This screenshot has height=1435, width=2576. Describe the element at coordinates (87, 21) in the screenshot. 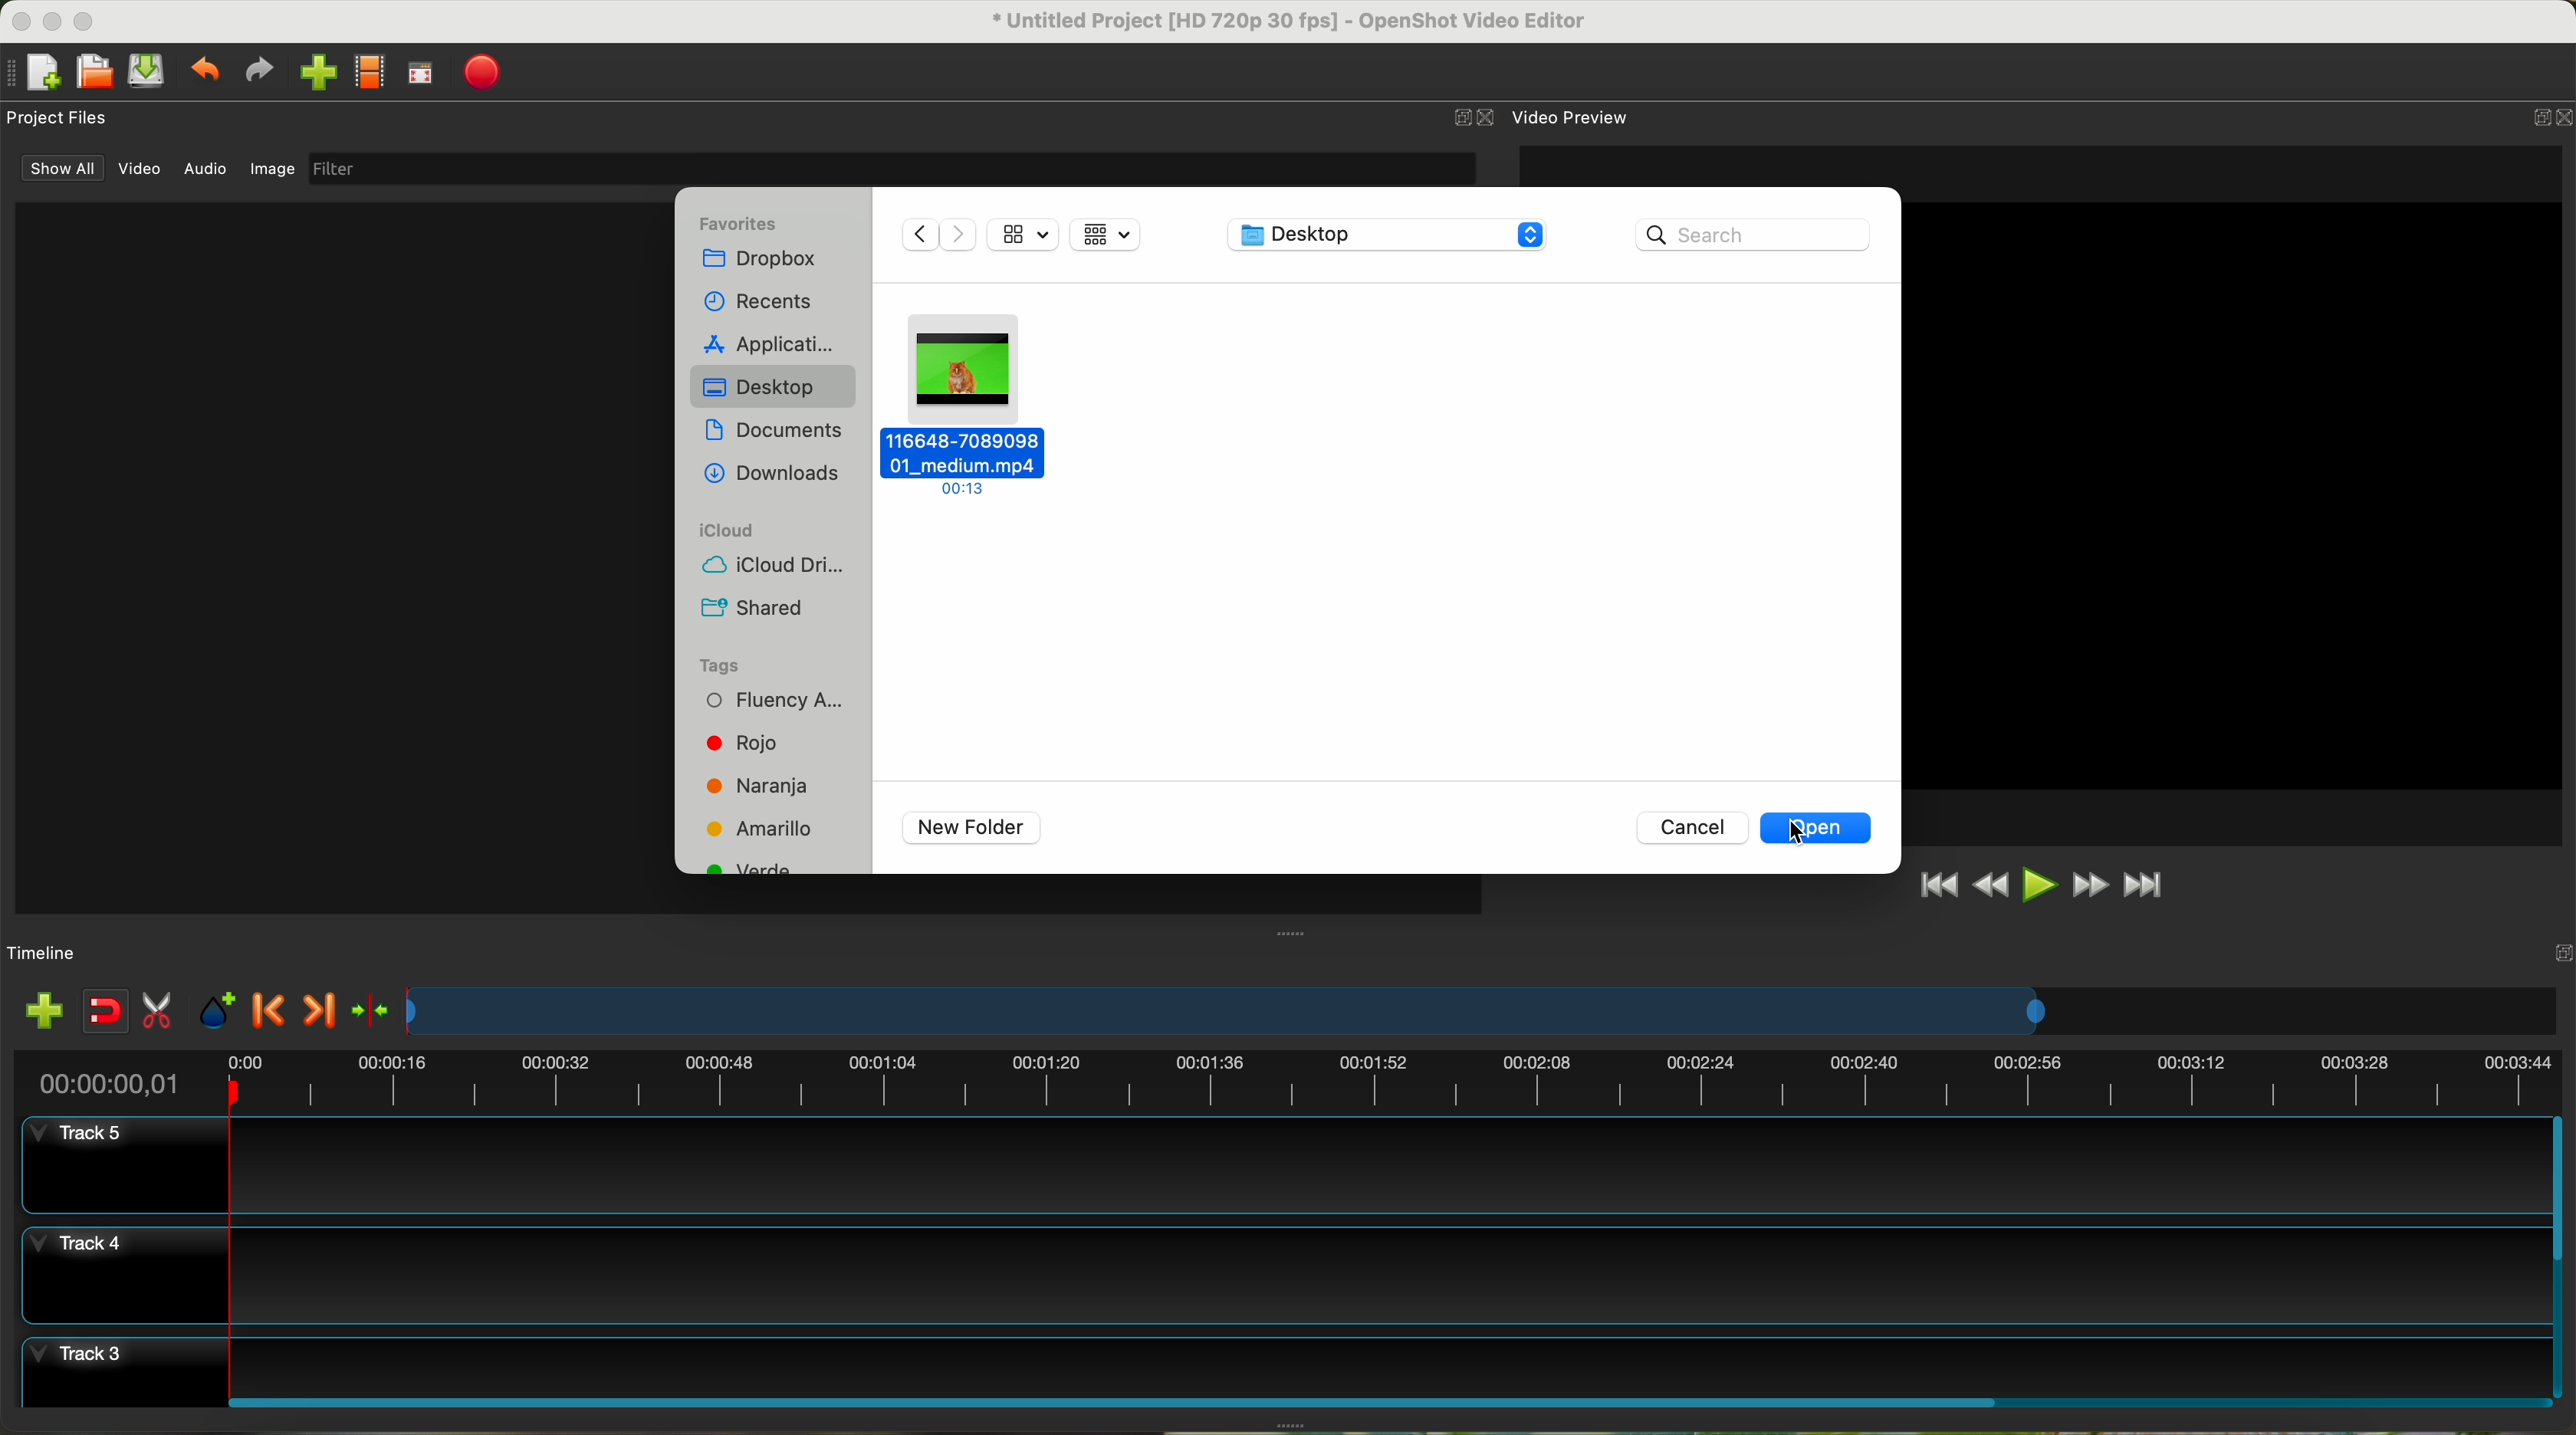

I see `maximize program` at that location.